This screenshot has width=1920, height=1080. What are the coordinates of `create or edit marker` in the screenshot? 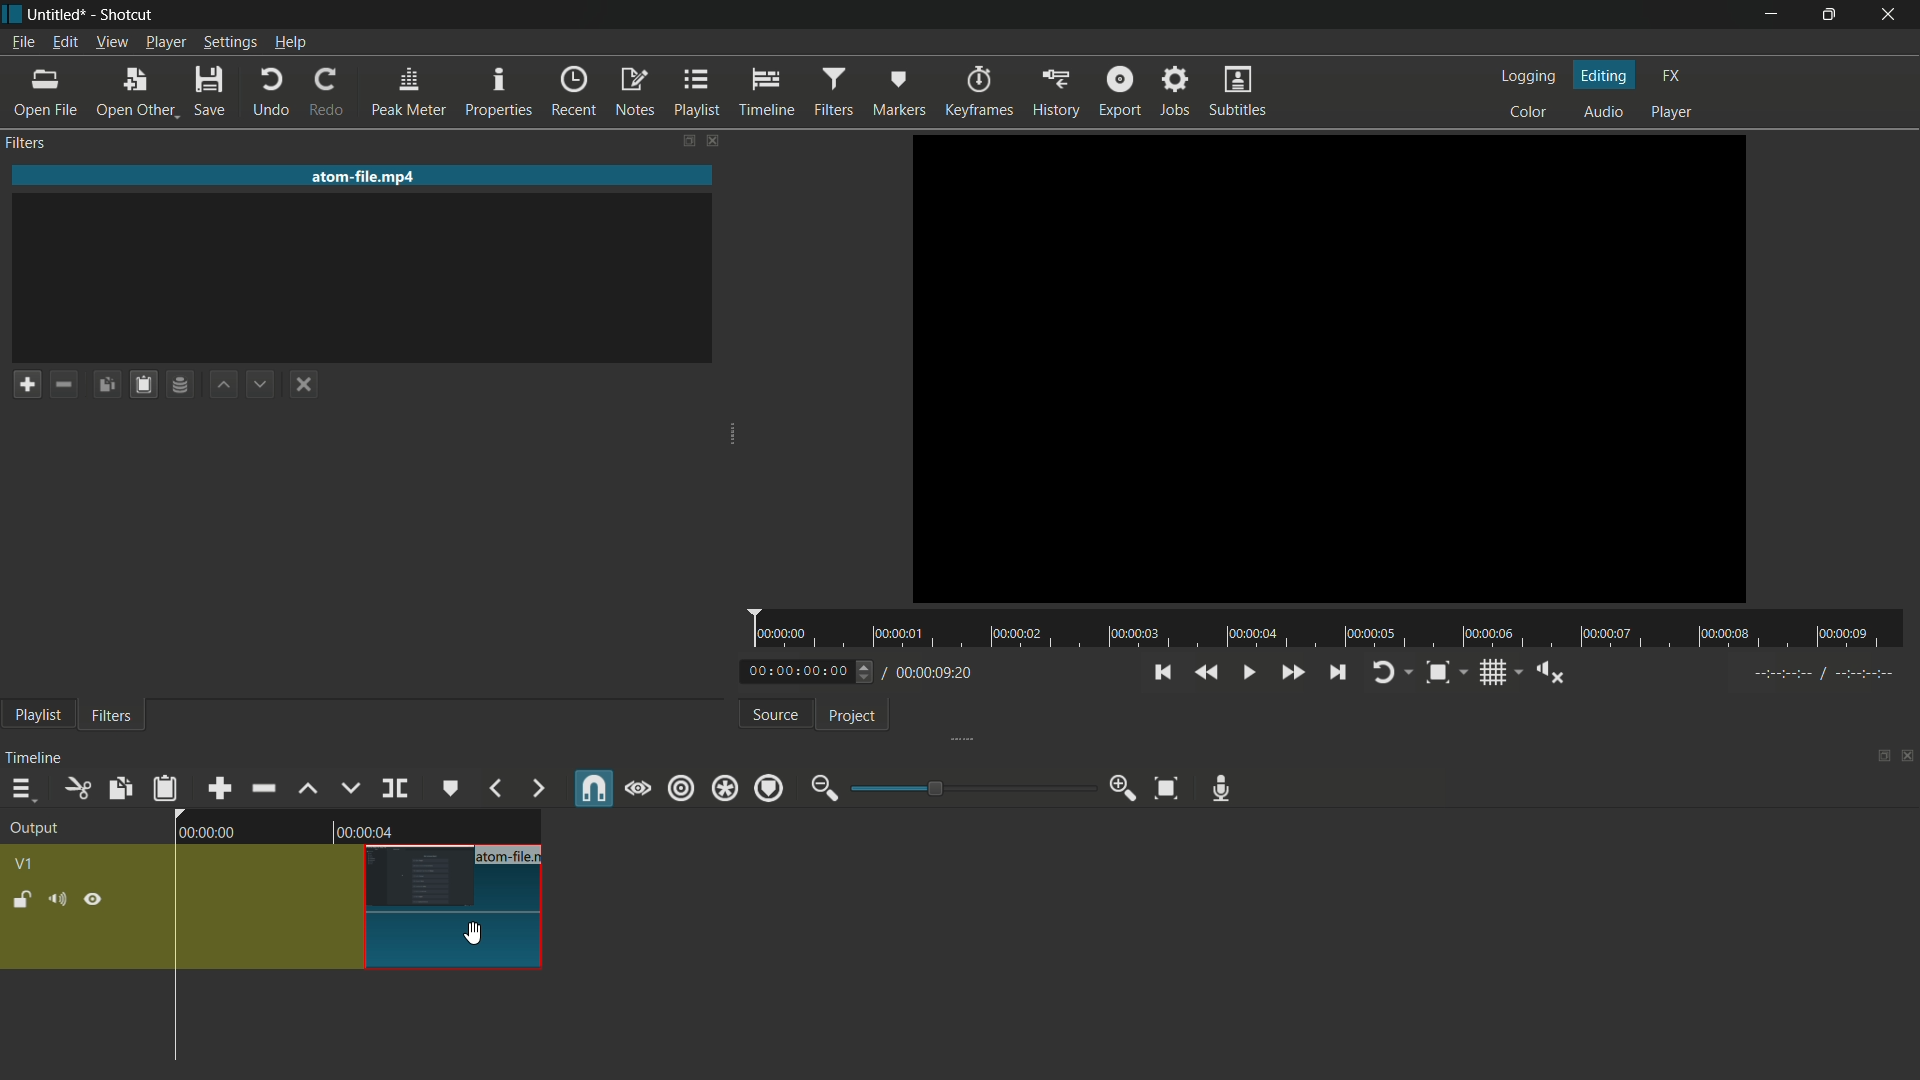 It's located at (447, 788).